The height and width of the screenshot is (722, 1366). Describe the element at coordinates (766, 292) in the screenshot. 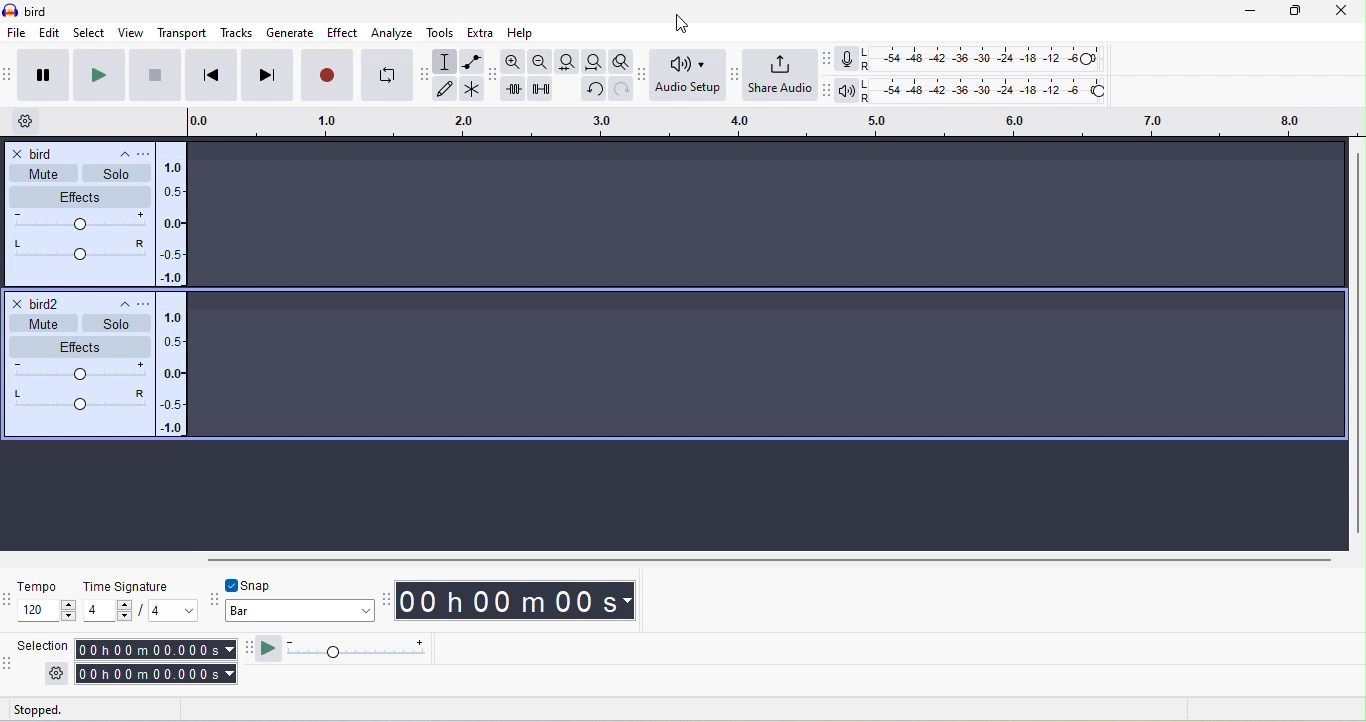

I see `Remove all tracks from a project appear` at that location.